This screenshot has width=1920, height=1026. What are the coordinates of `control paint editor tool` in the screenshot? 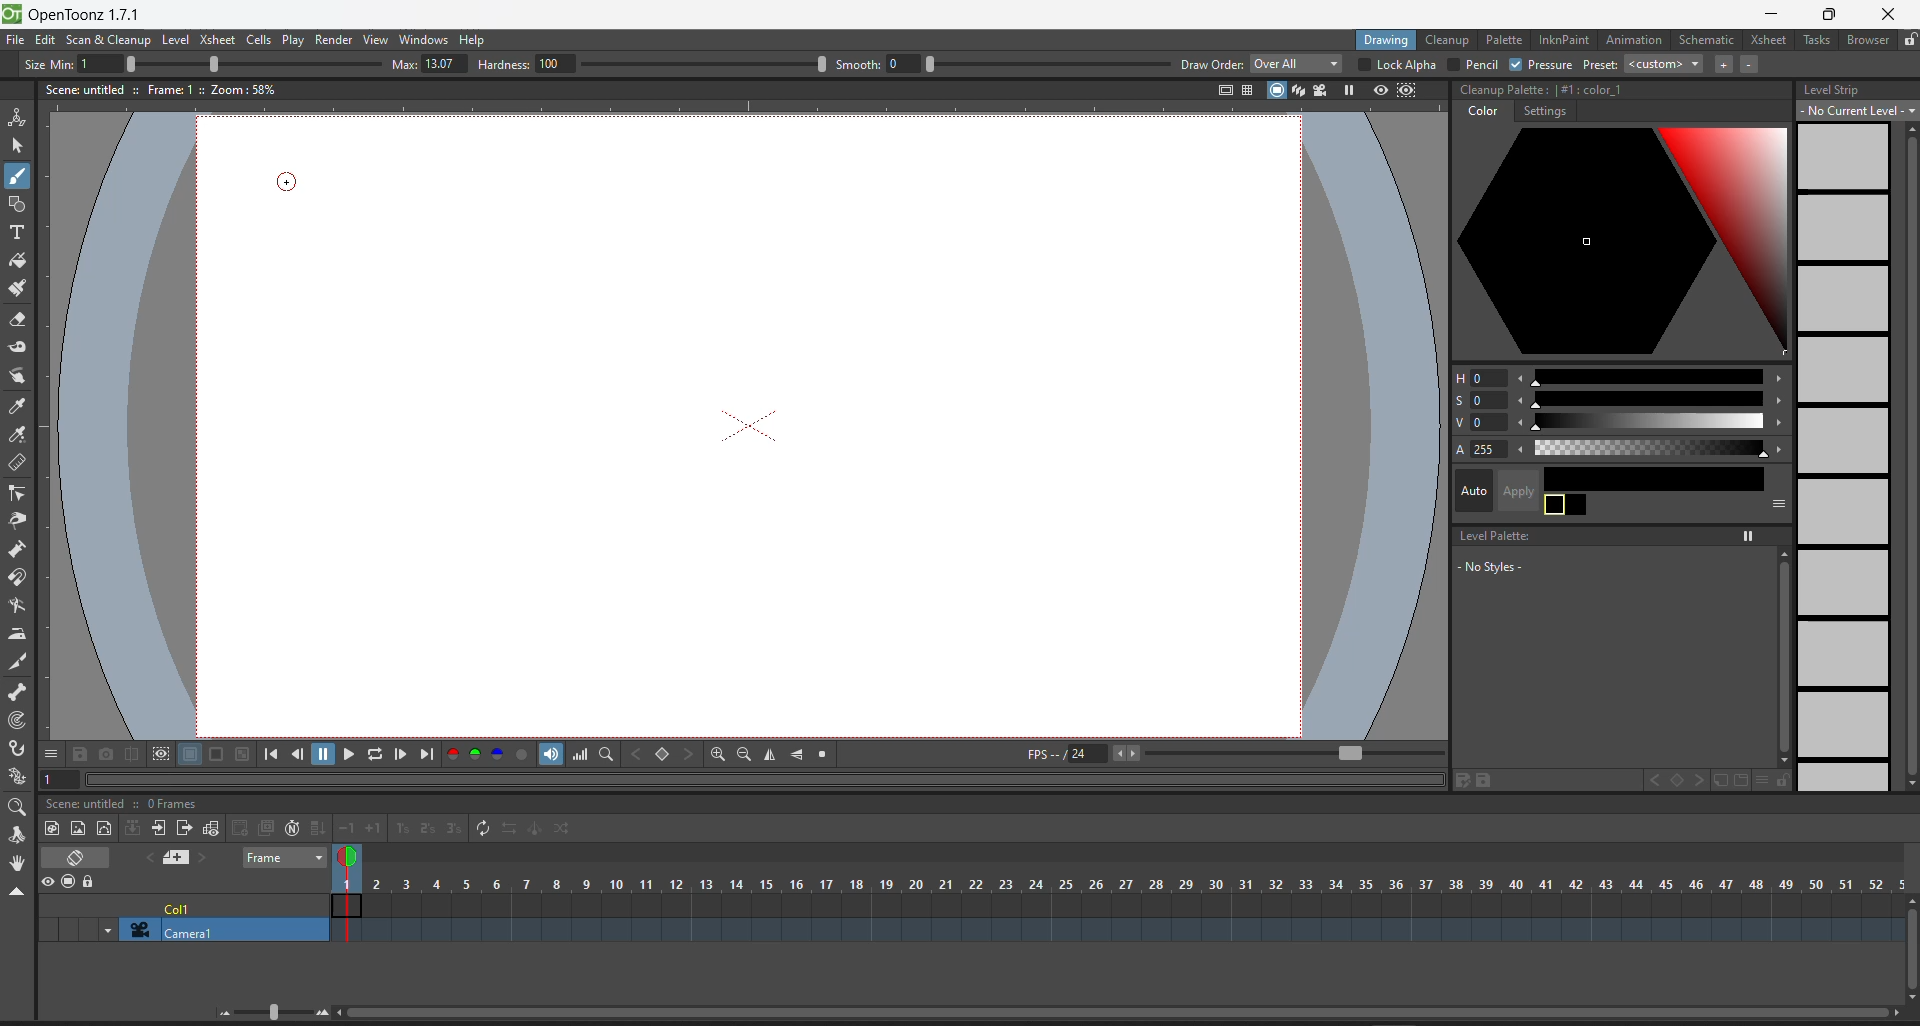 It's located at (22, 493).